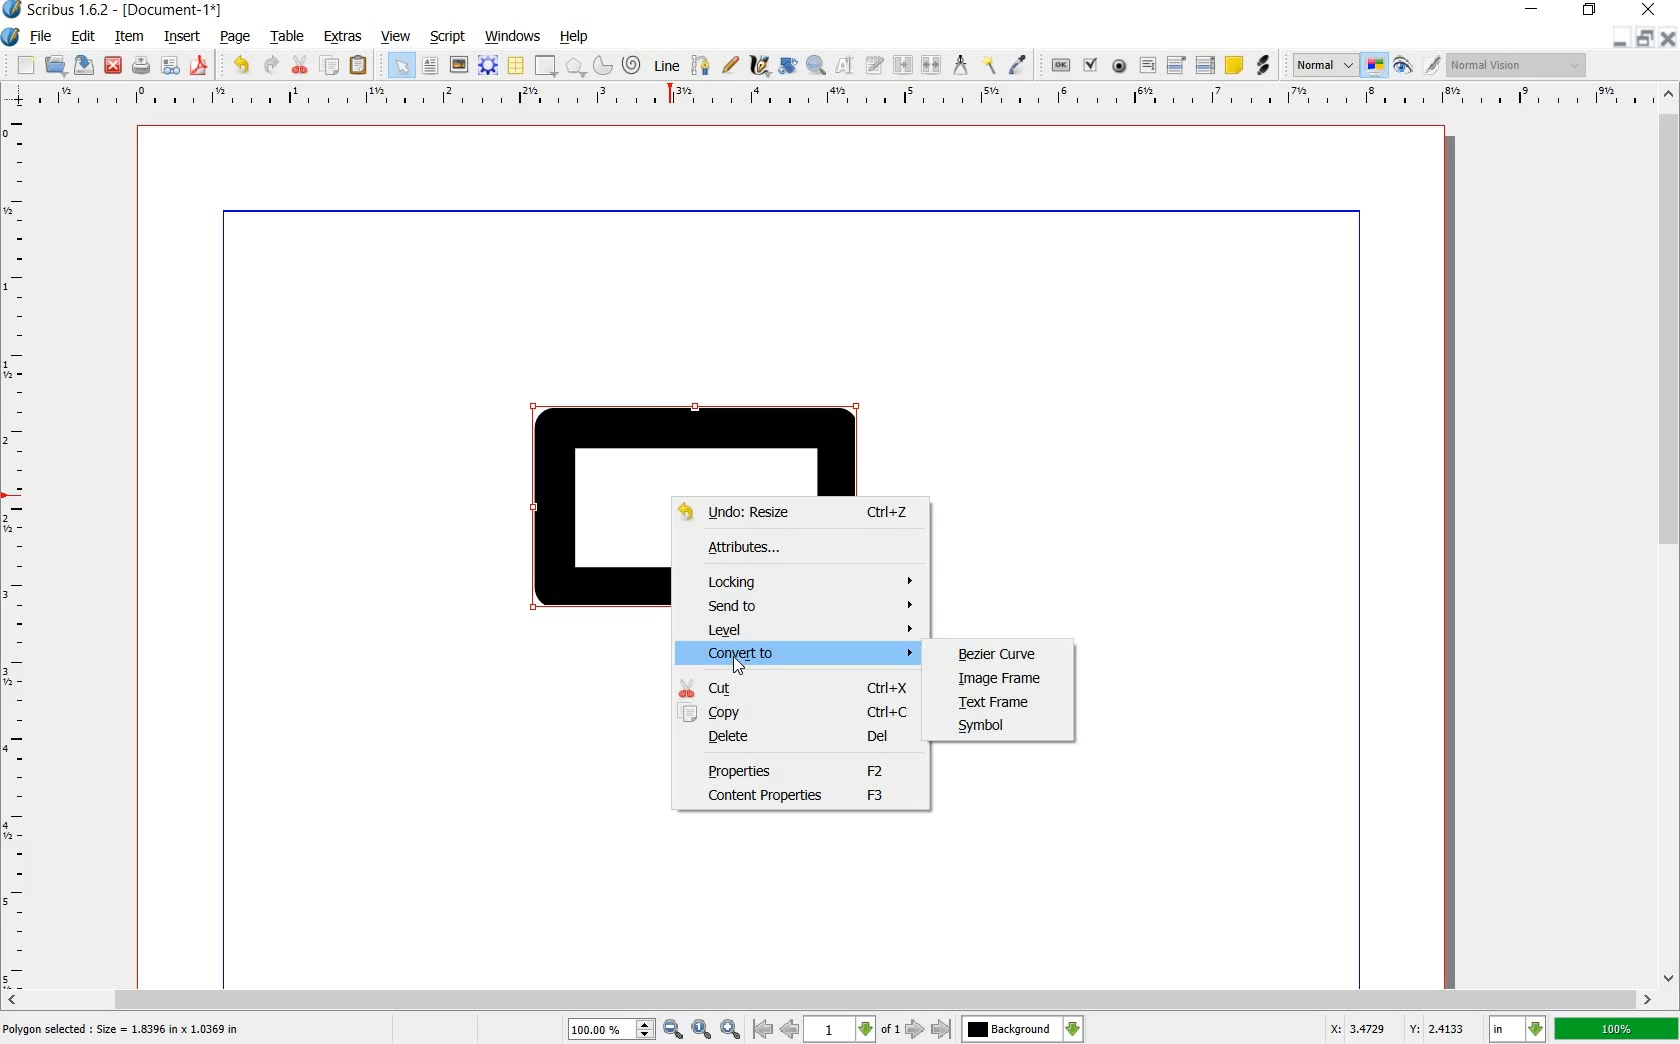 Image resolution: width=1680 pixels, height=1044 pixels. Describe the element at coordinates (799, 770) in the screenshot. I see `PROPERTIES F2` at that location.